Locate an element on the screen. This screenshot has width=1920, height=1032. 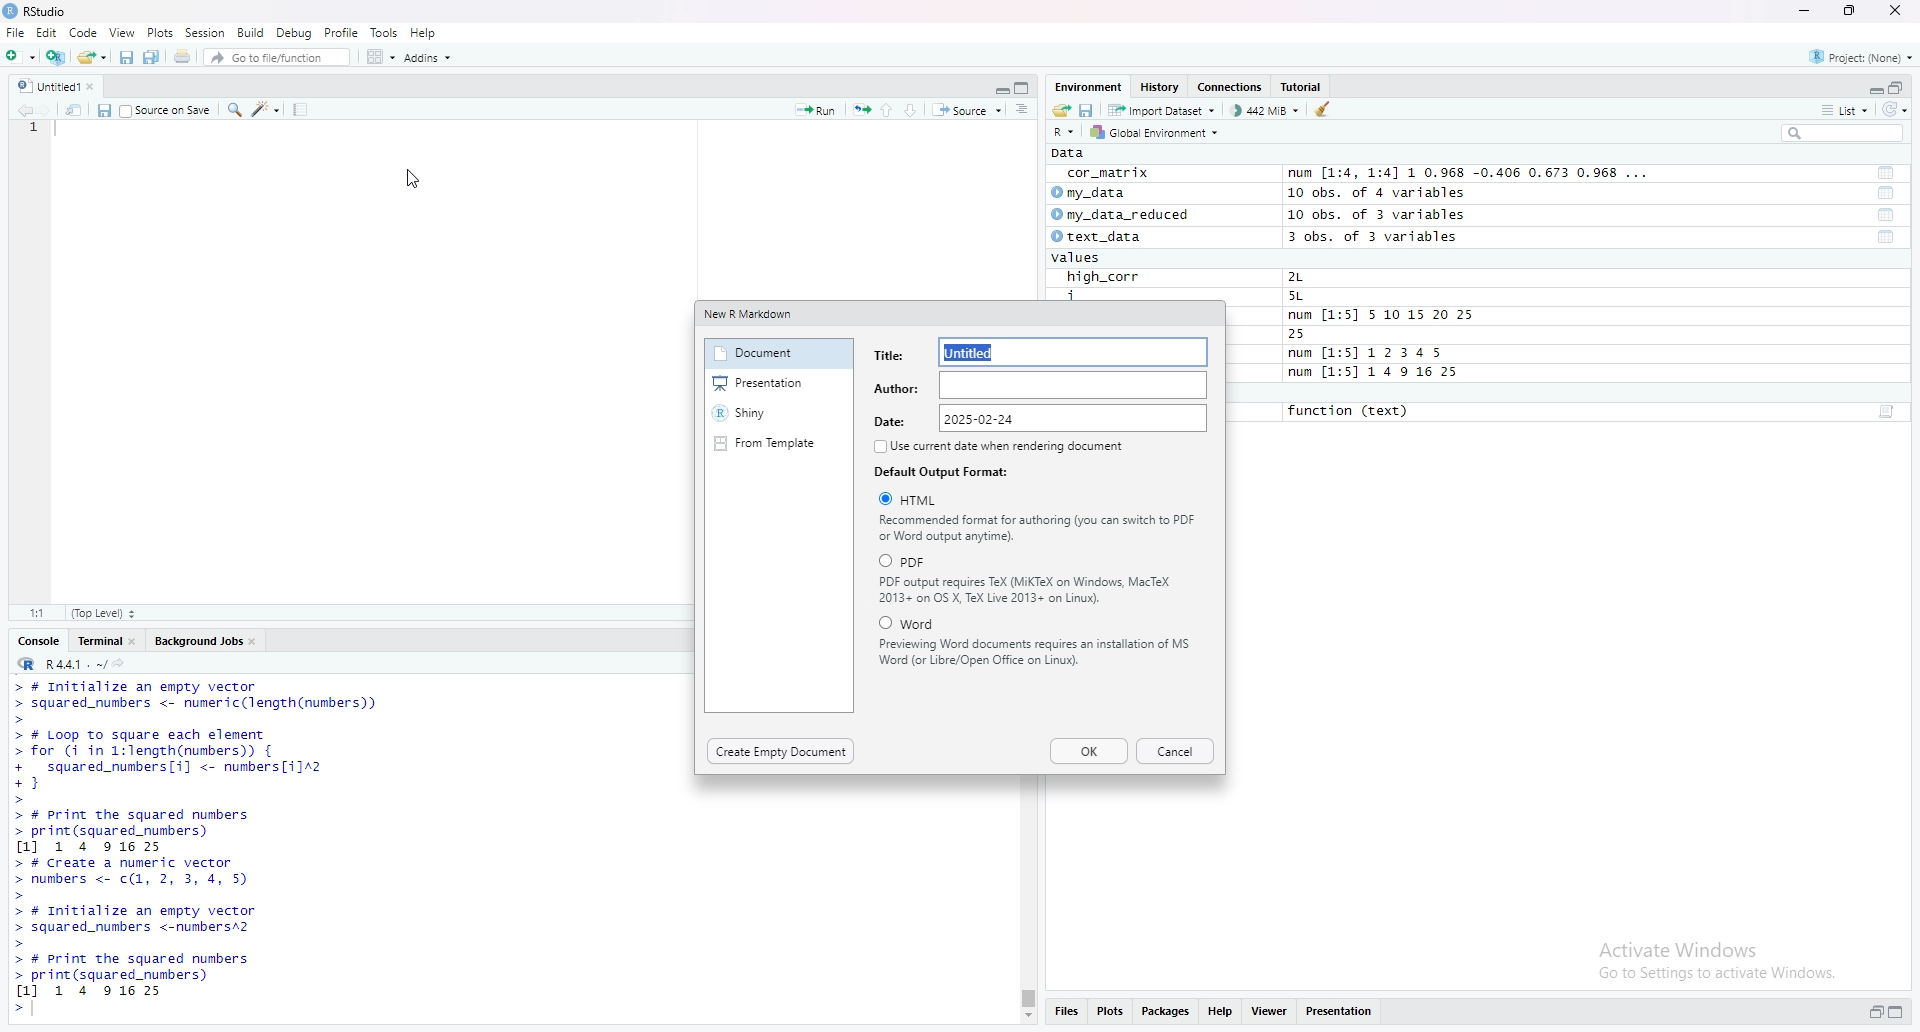
Move back is located at coordinates (19, 110).